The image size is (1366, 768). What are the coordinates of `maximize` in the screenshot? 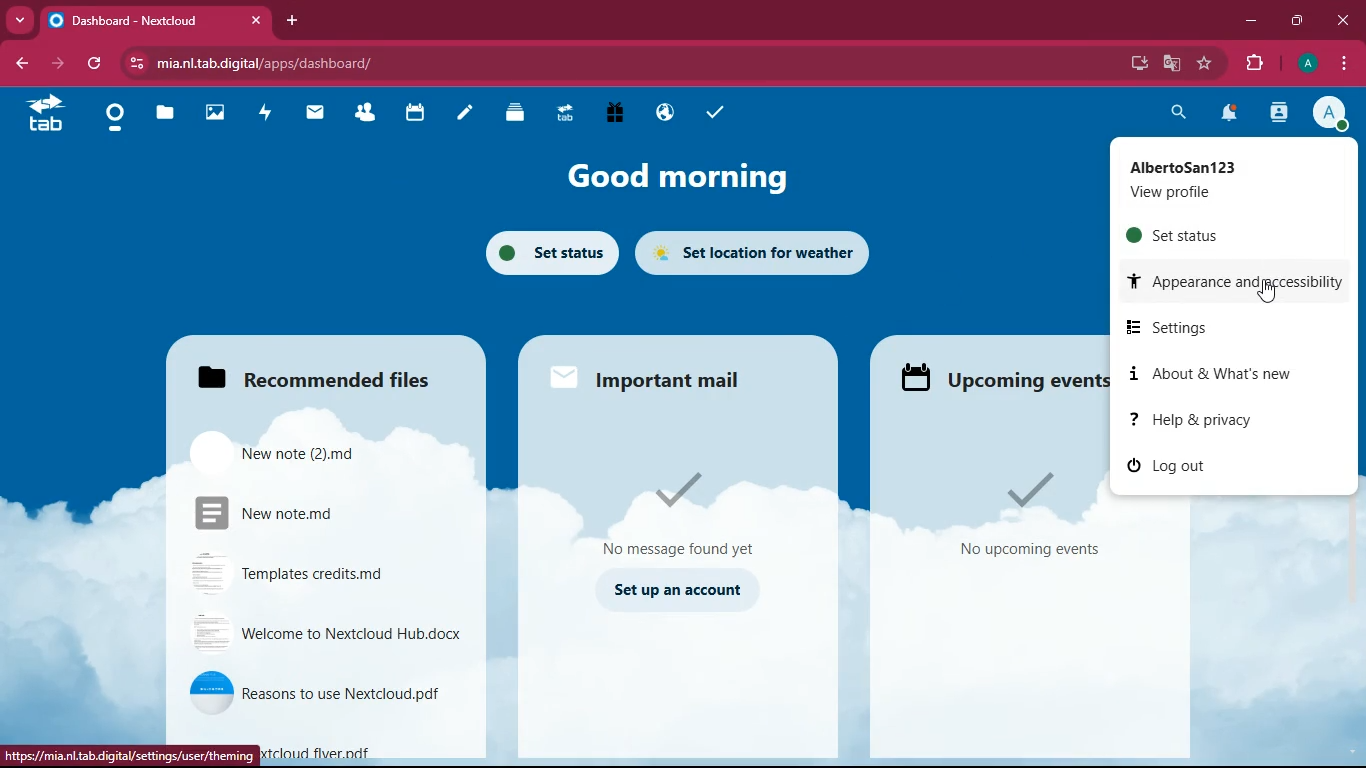 It's located at (1293, 19).